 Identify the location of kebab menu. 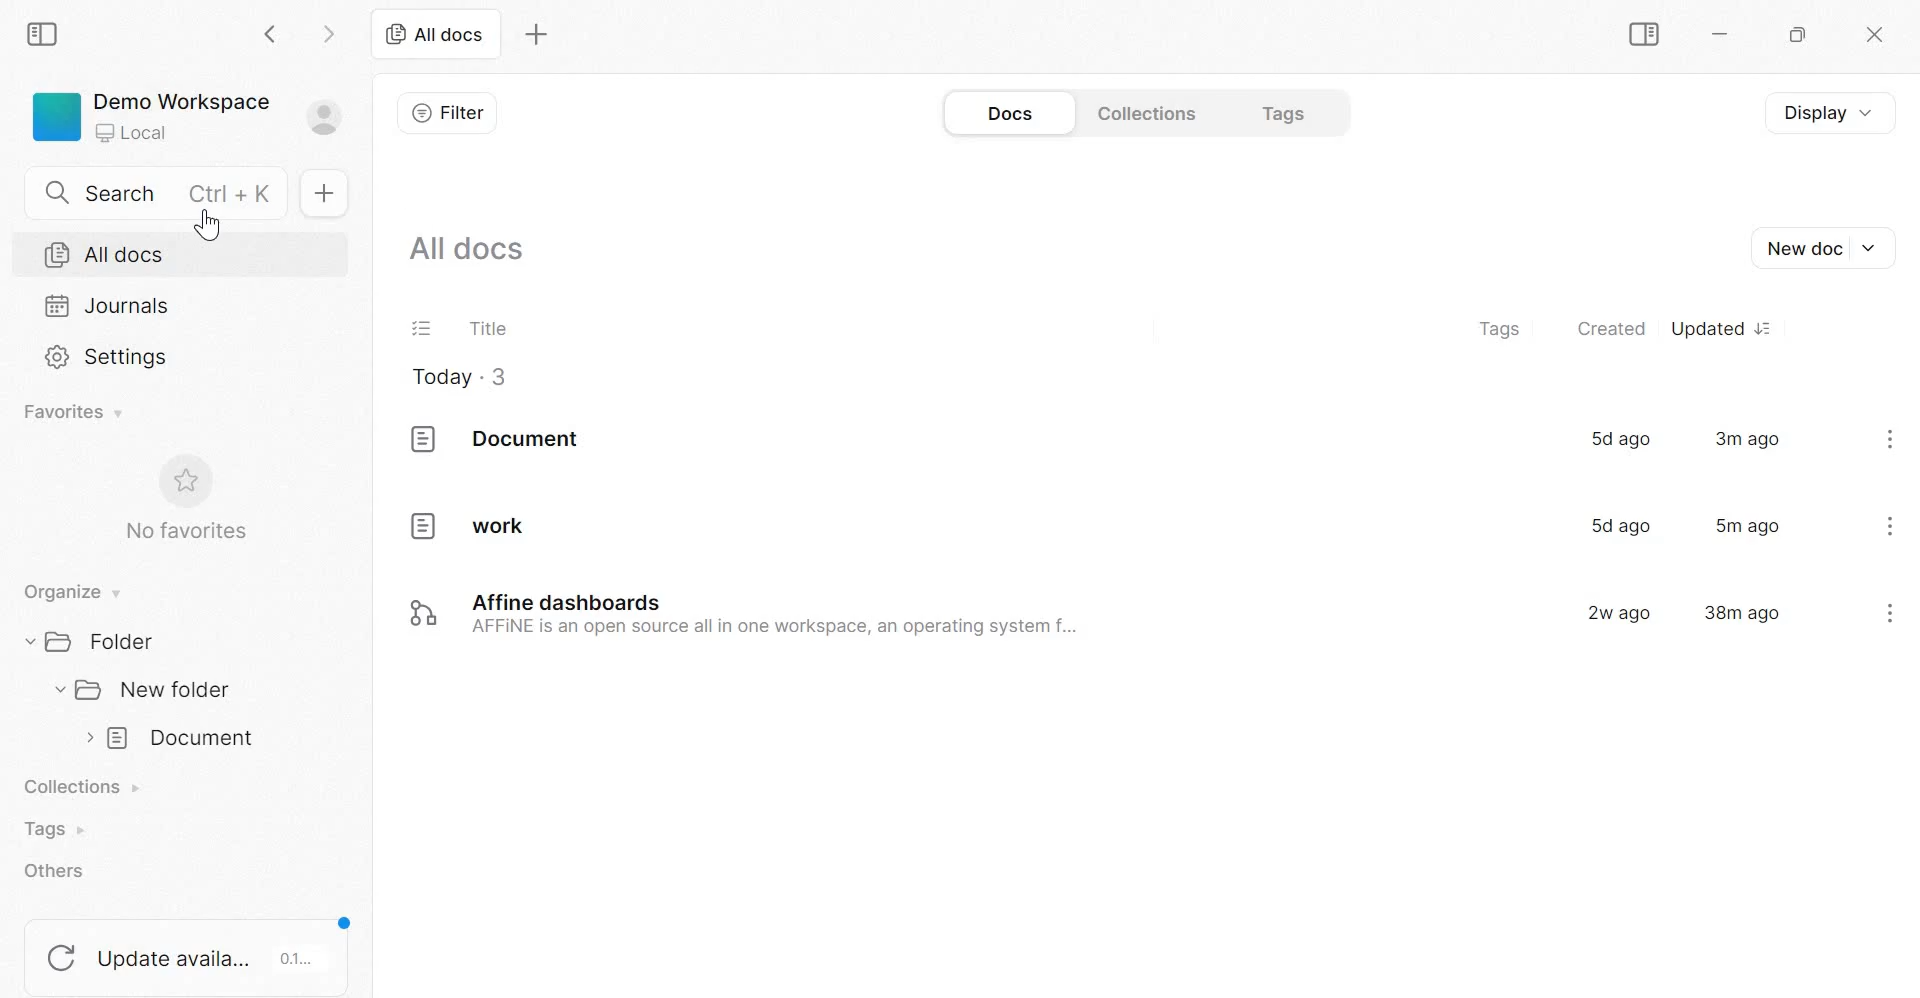
(1891, 526).